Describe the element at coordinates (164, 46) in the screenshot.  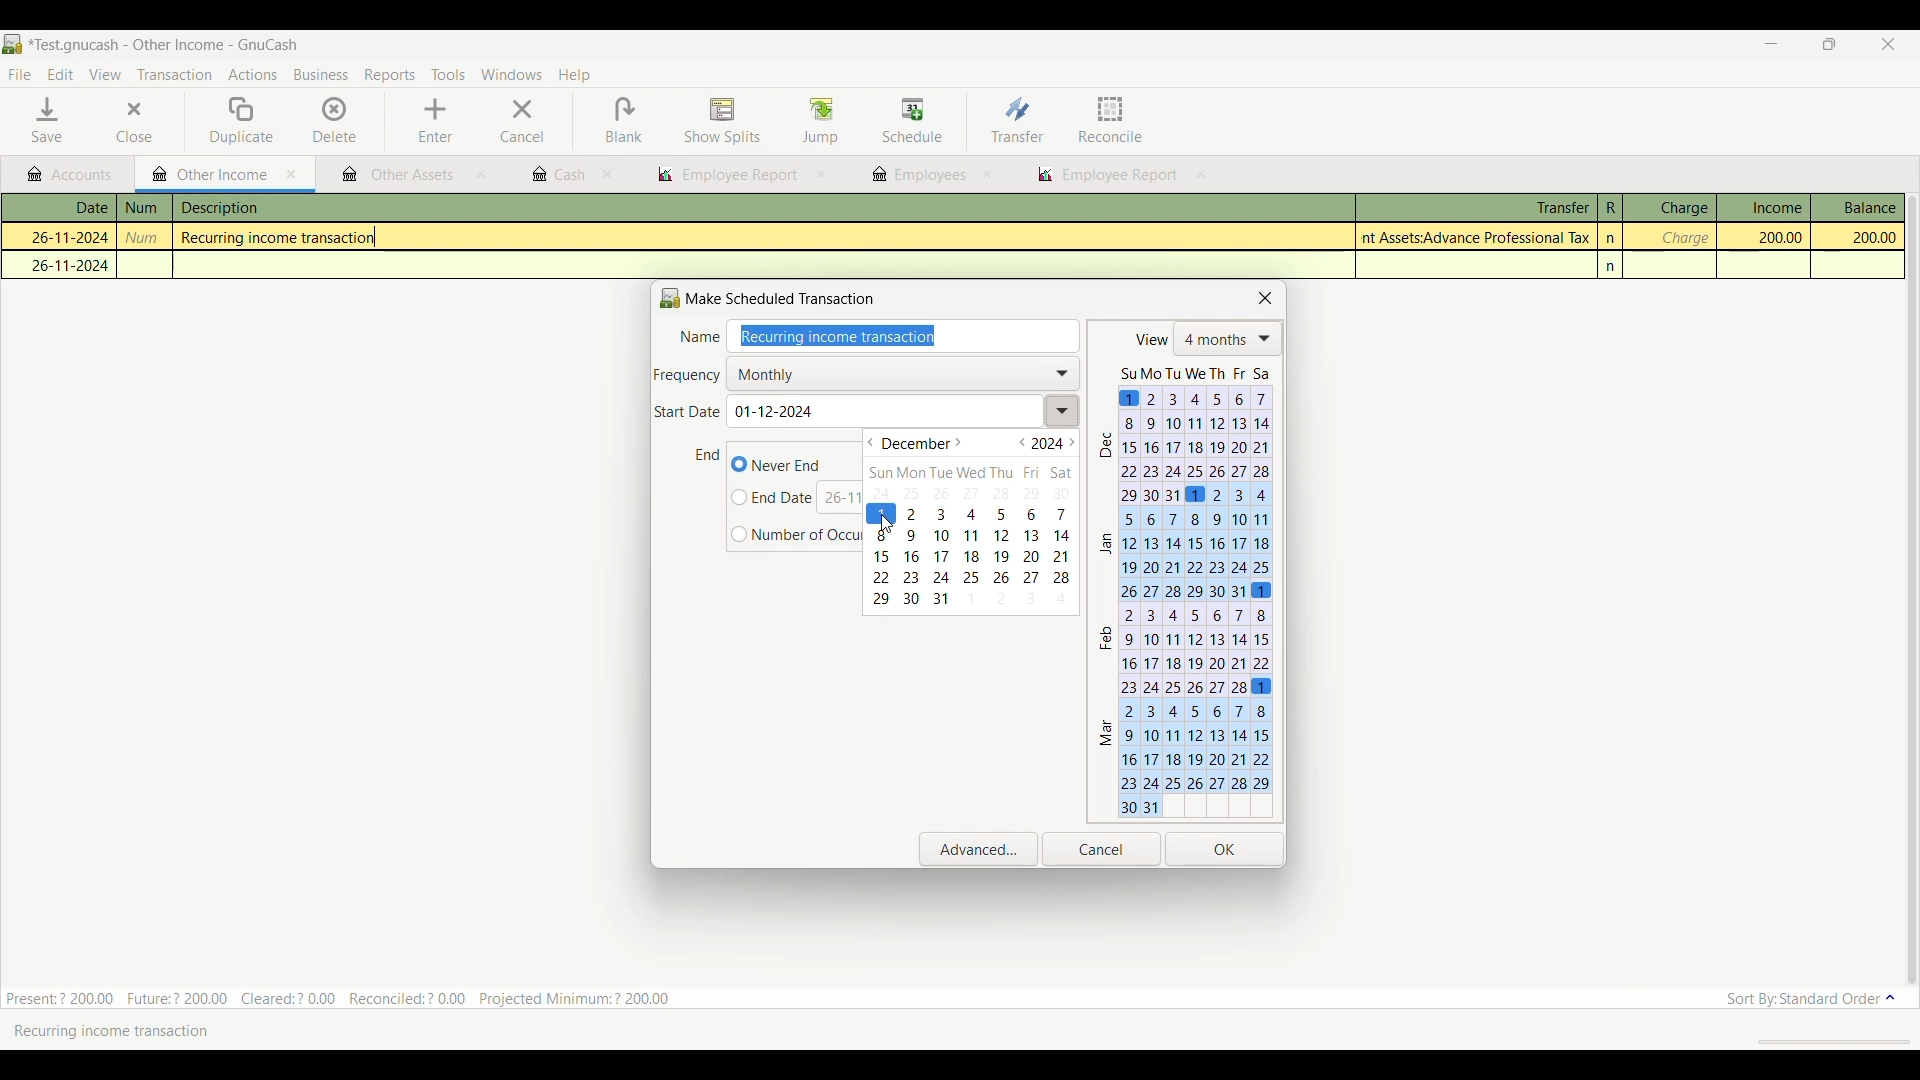
I see `Project and software name ` at that location.